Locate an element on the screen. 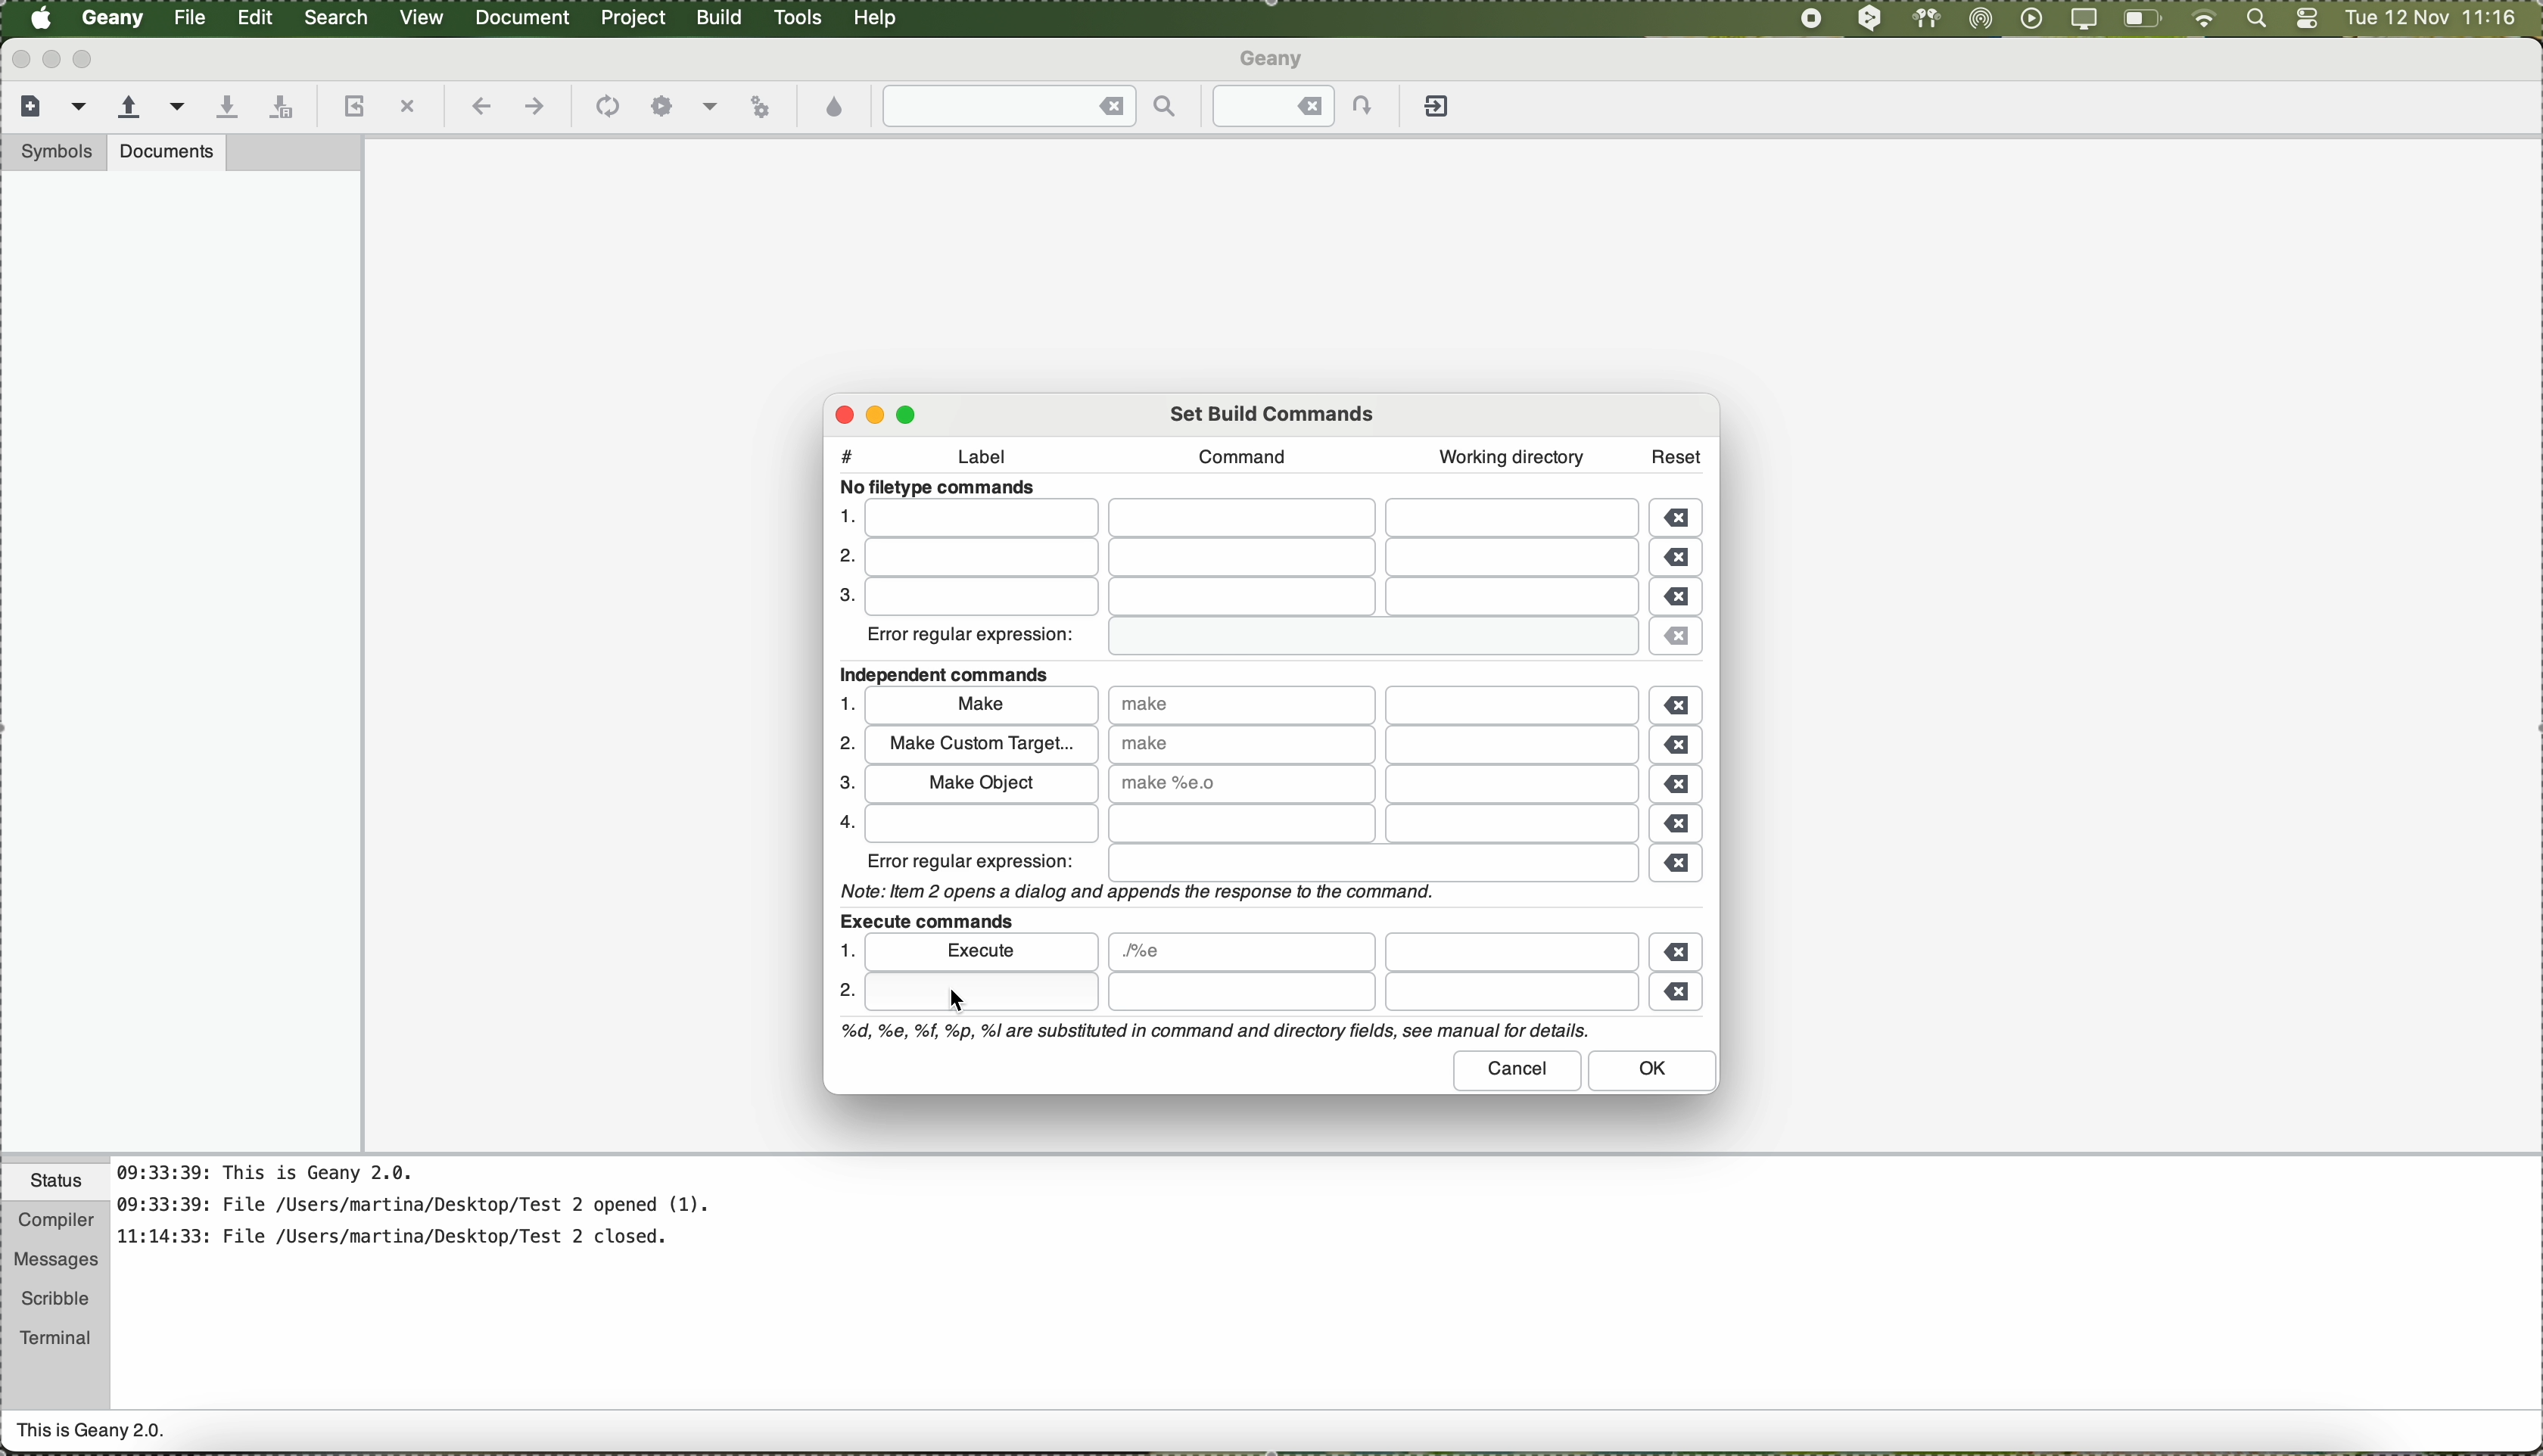  minimize is located at coordinates (52, 59).